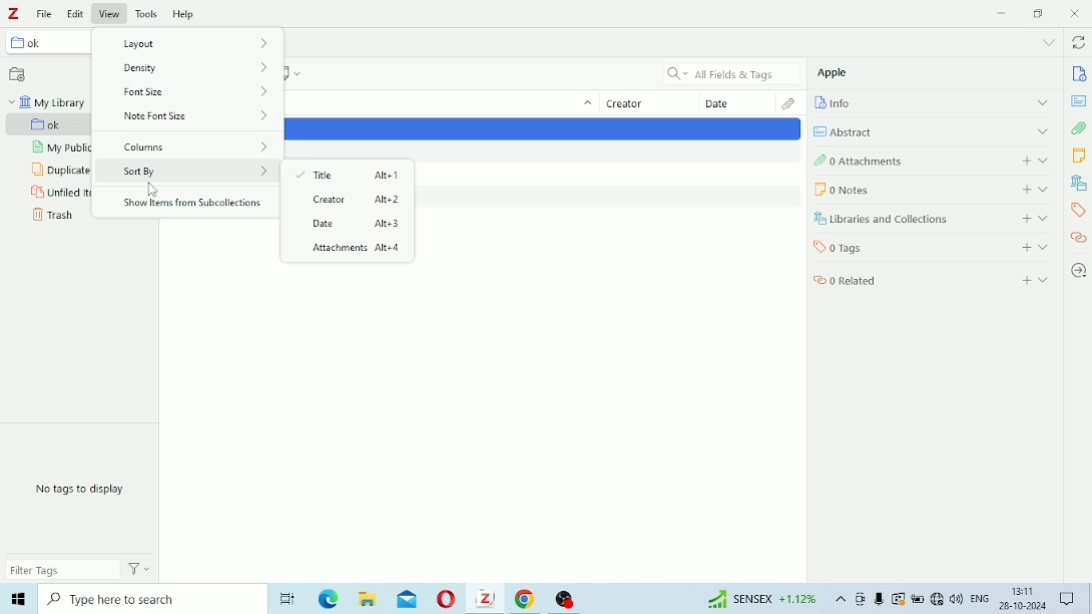 The image size is (1092, 614). I want to click on add, so click(1024, 161).